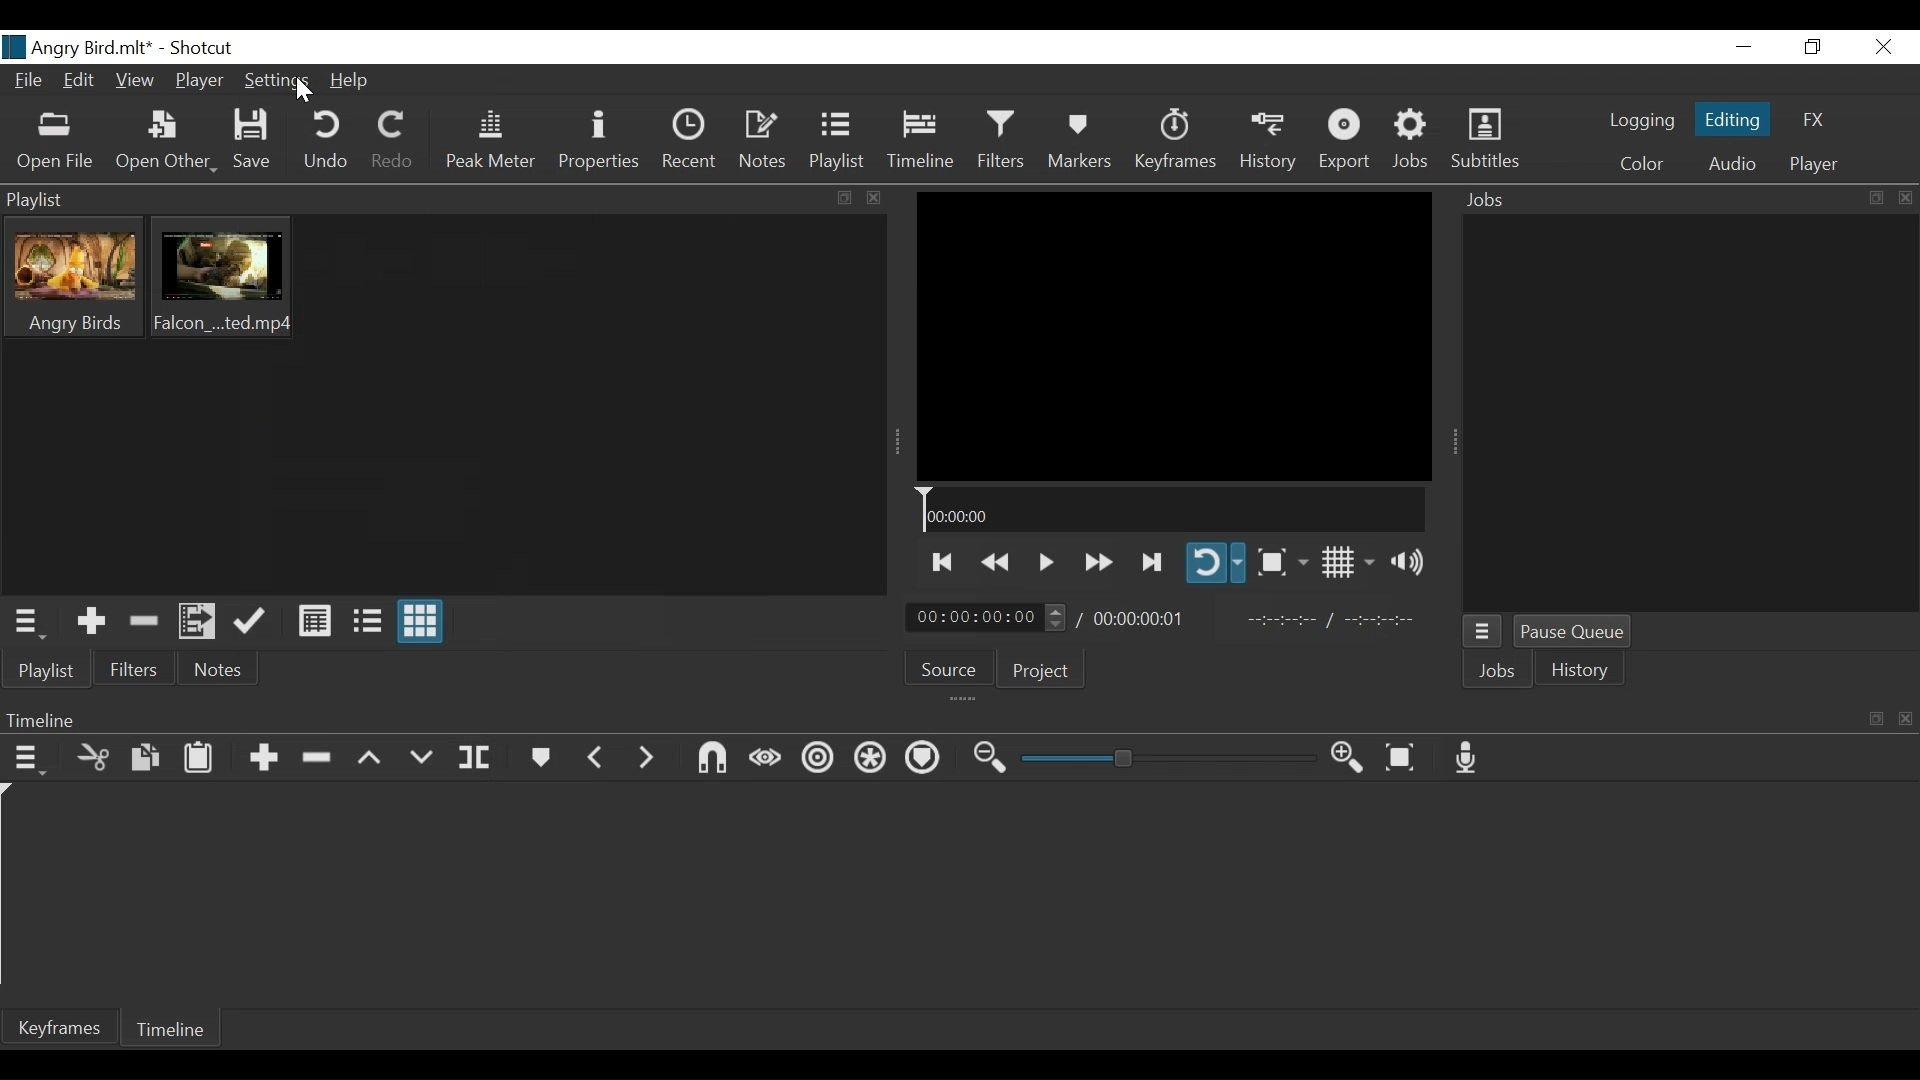  What do you see at coordinates (476, 761) in the screenshot?
I see `Split at playhead` at bounding box center [476, 761].